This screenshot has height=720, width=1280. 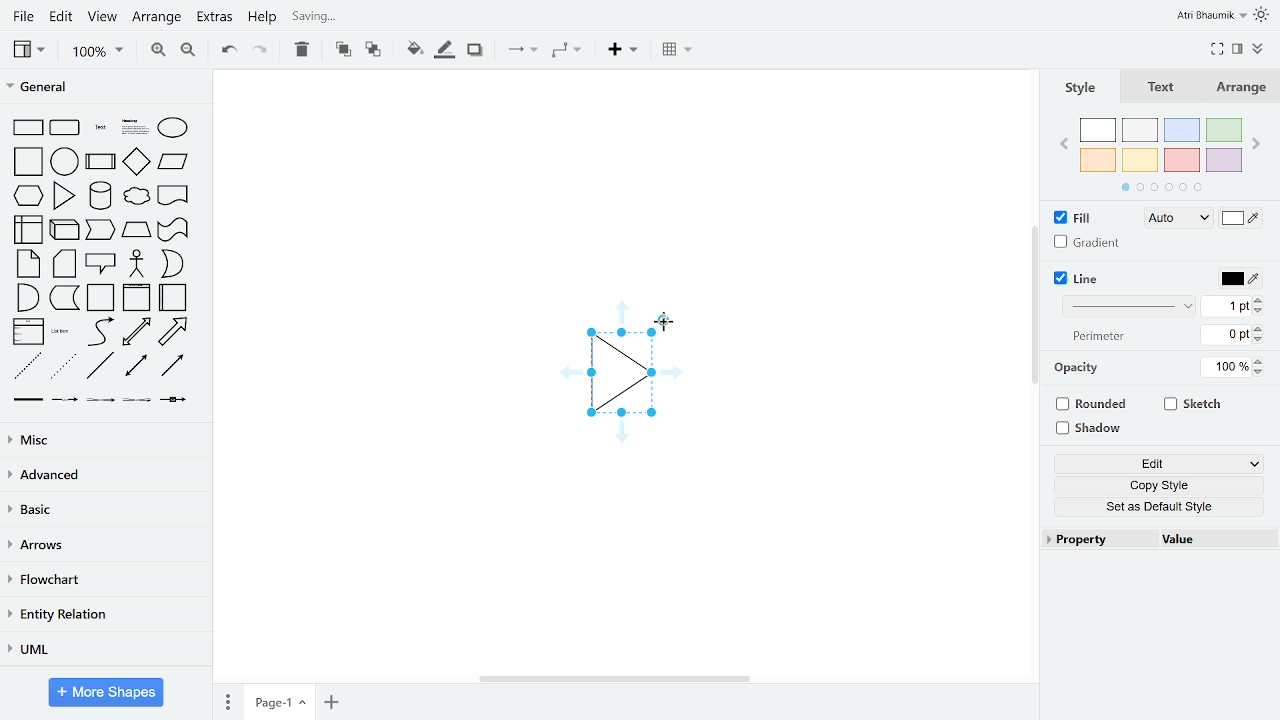 What do you see at coordinates (1141, 161) in the screenshot?
I see `yellow` at bounding box center [1141, 161].